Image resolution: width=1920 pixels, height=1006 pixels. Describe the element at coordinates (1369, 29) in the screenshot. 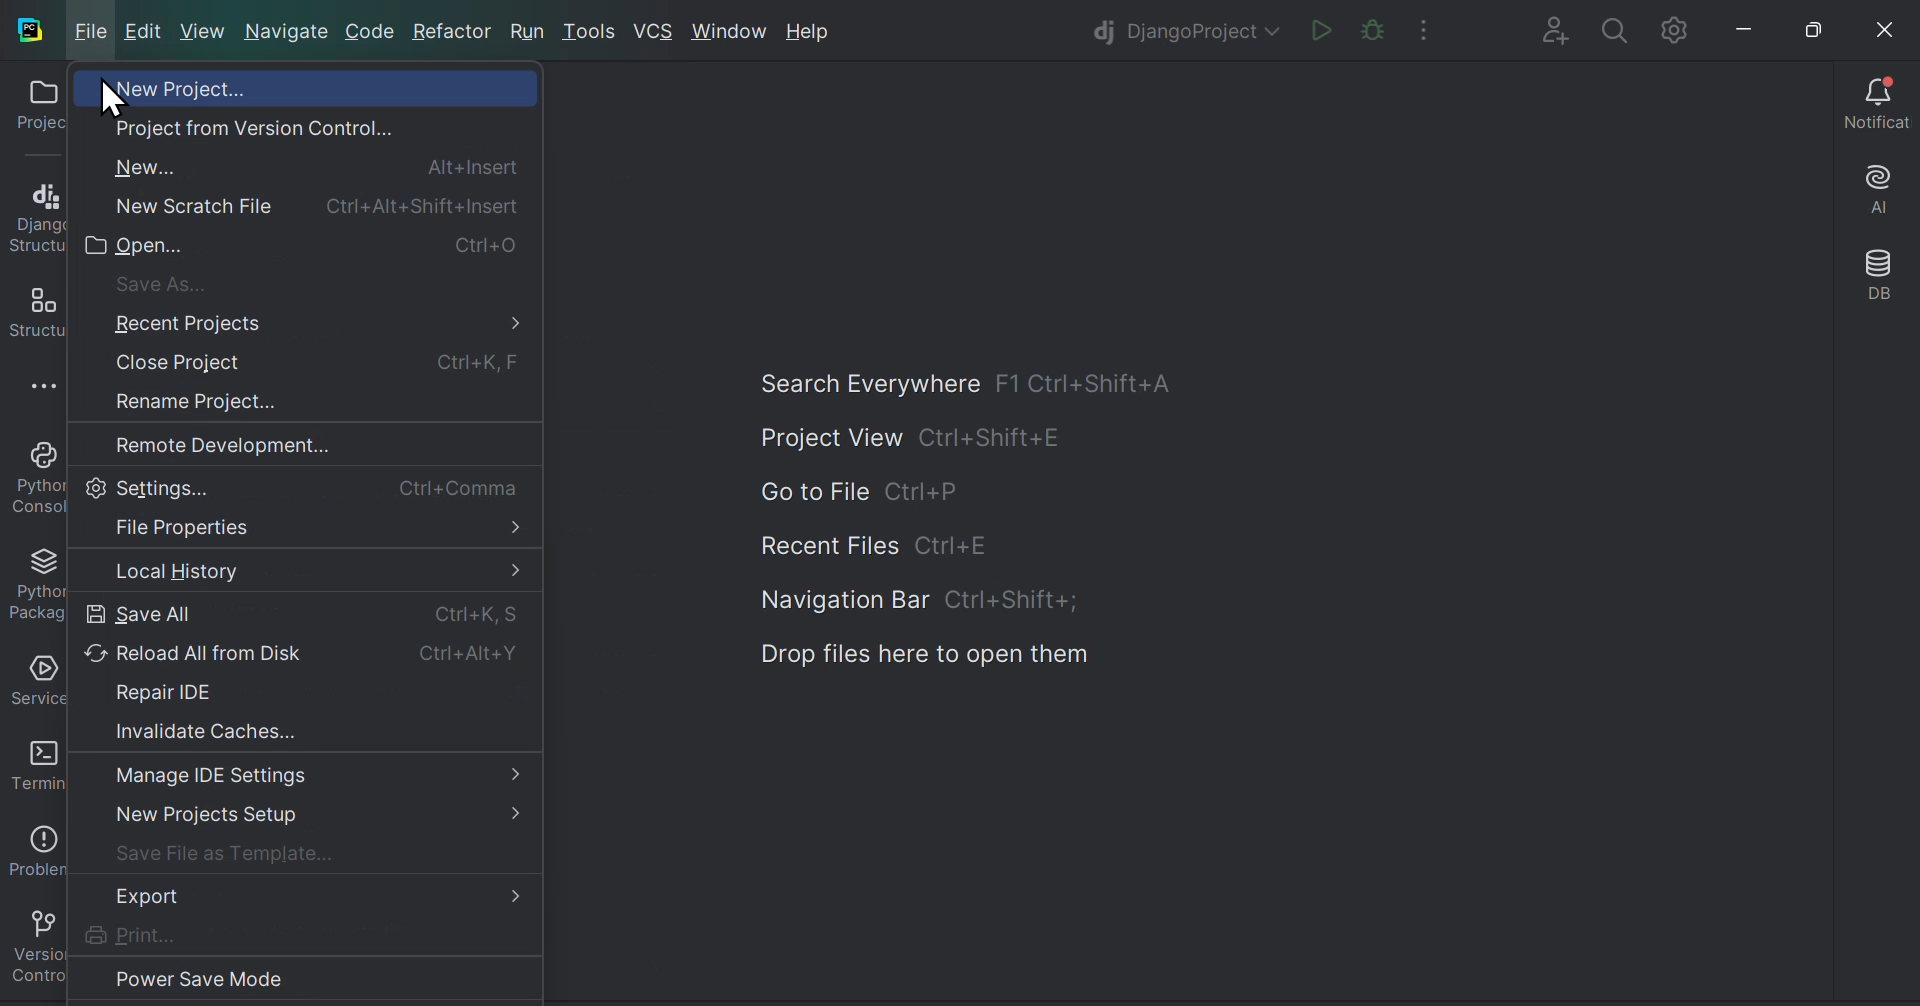

I see `The file in the editor is not renewable` at that location.